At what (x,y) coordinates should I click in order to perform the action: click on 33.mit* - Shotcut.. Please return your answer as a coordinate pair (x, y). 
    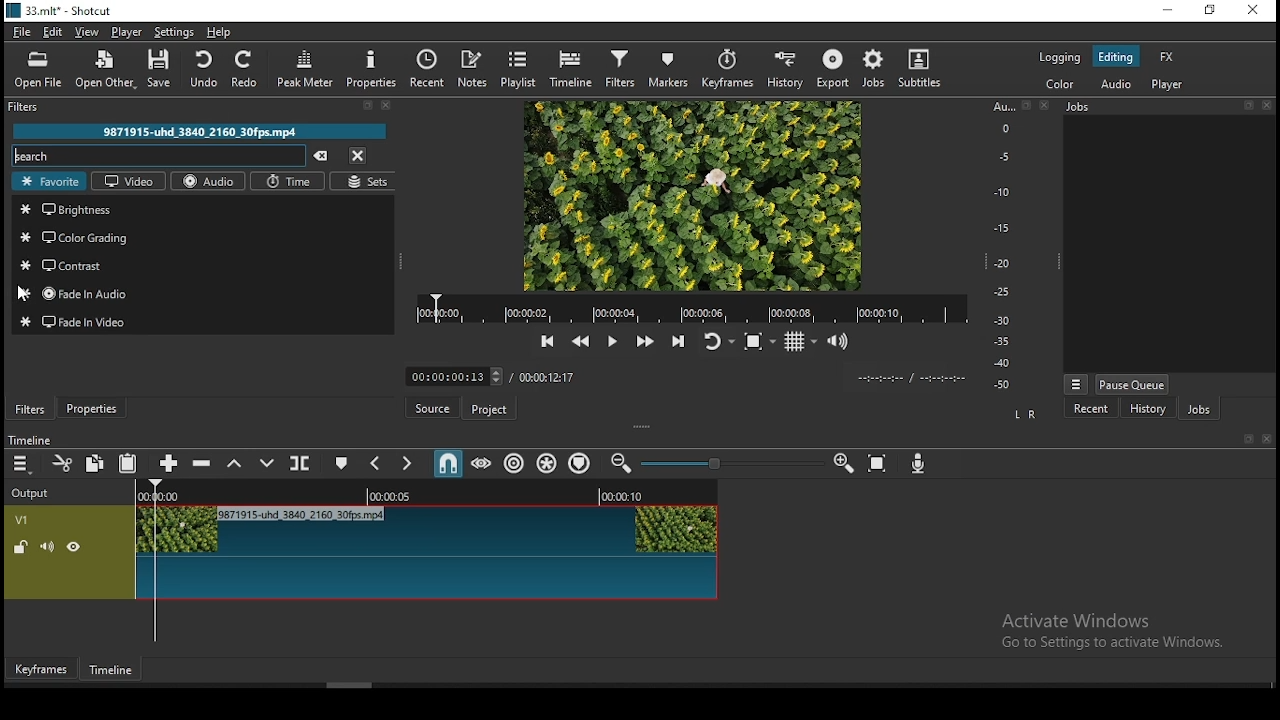
    Looking at the image, I should click on (71, 12).